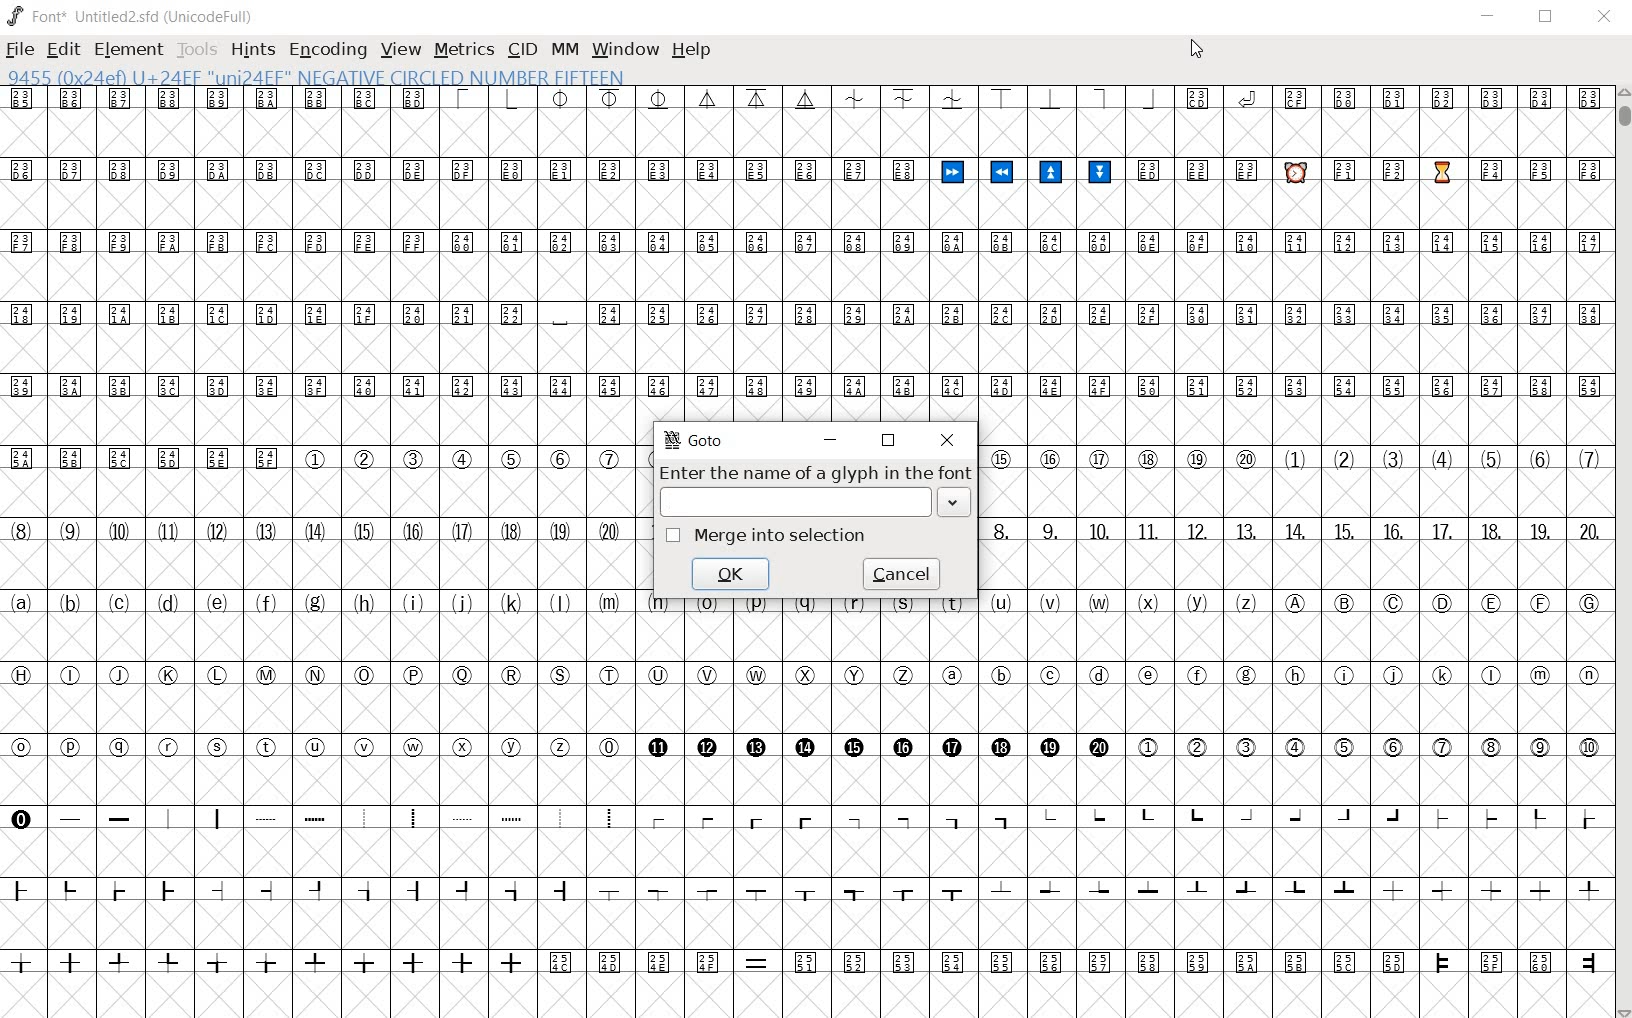  What do you see at coordinates (316, 544) in the screenshot?
I see `GLYPHS` at bounding box center [316, 544].